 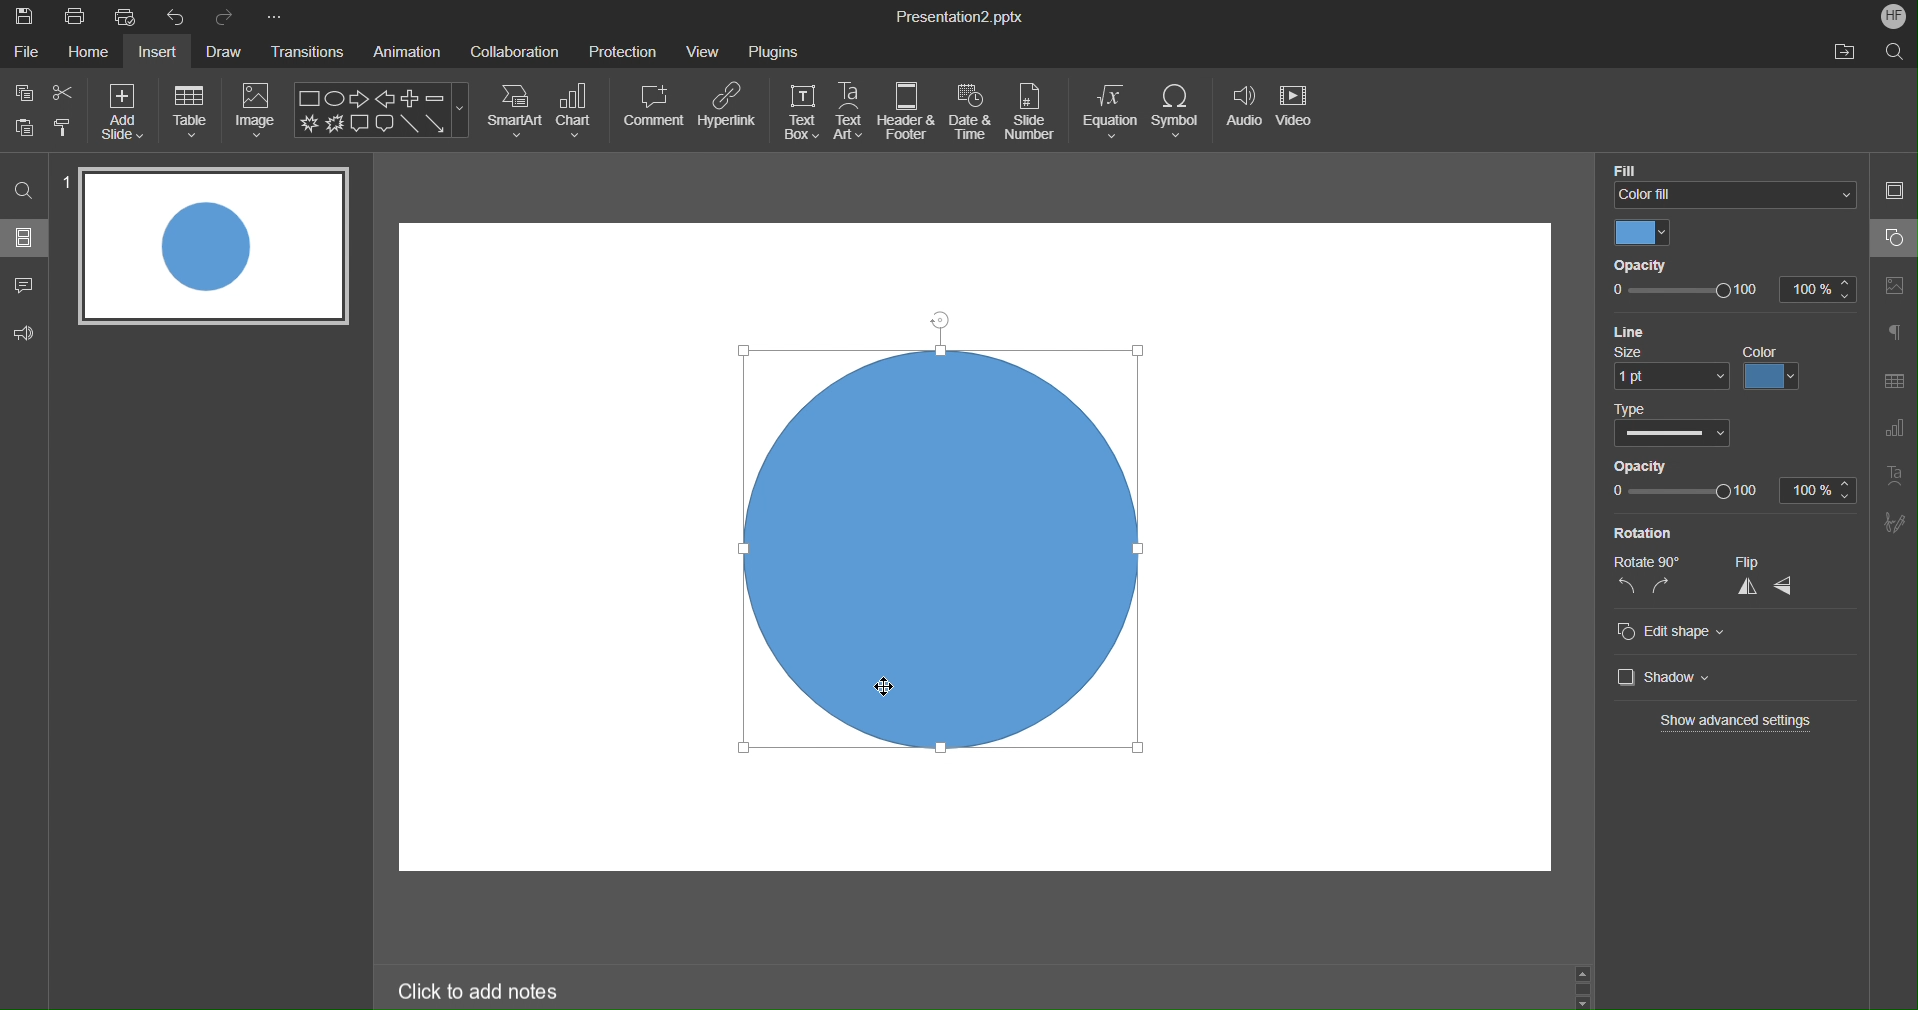 I want to click on Cursor, so click(x=878, y=686).